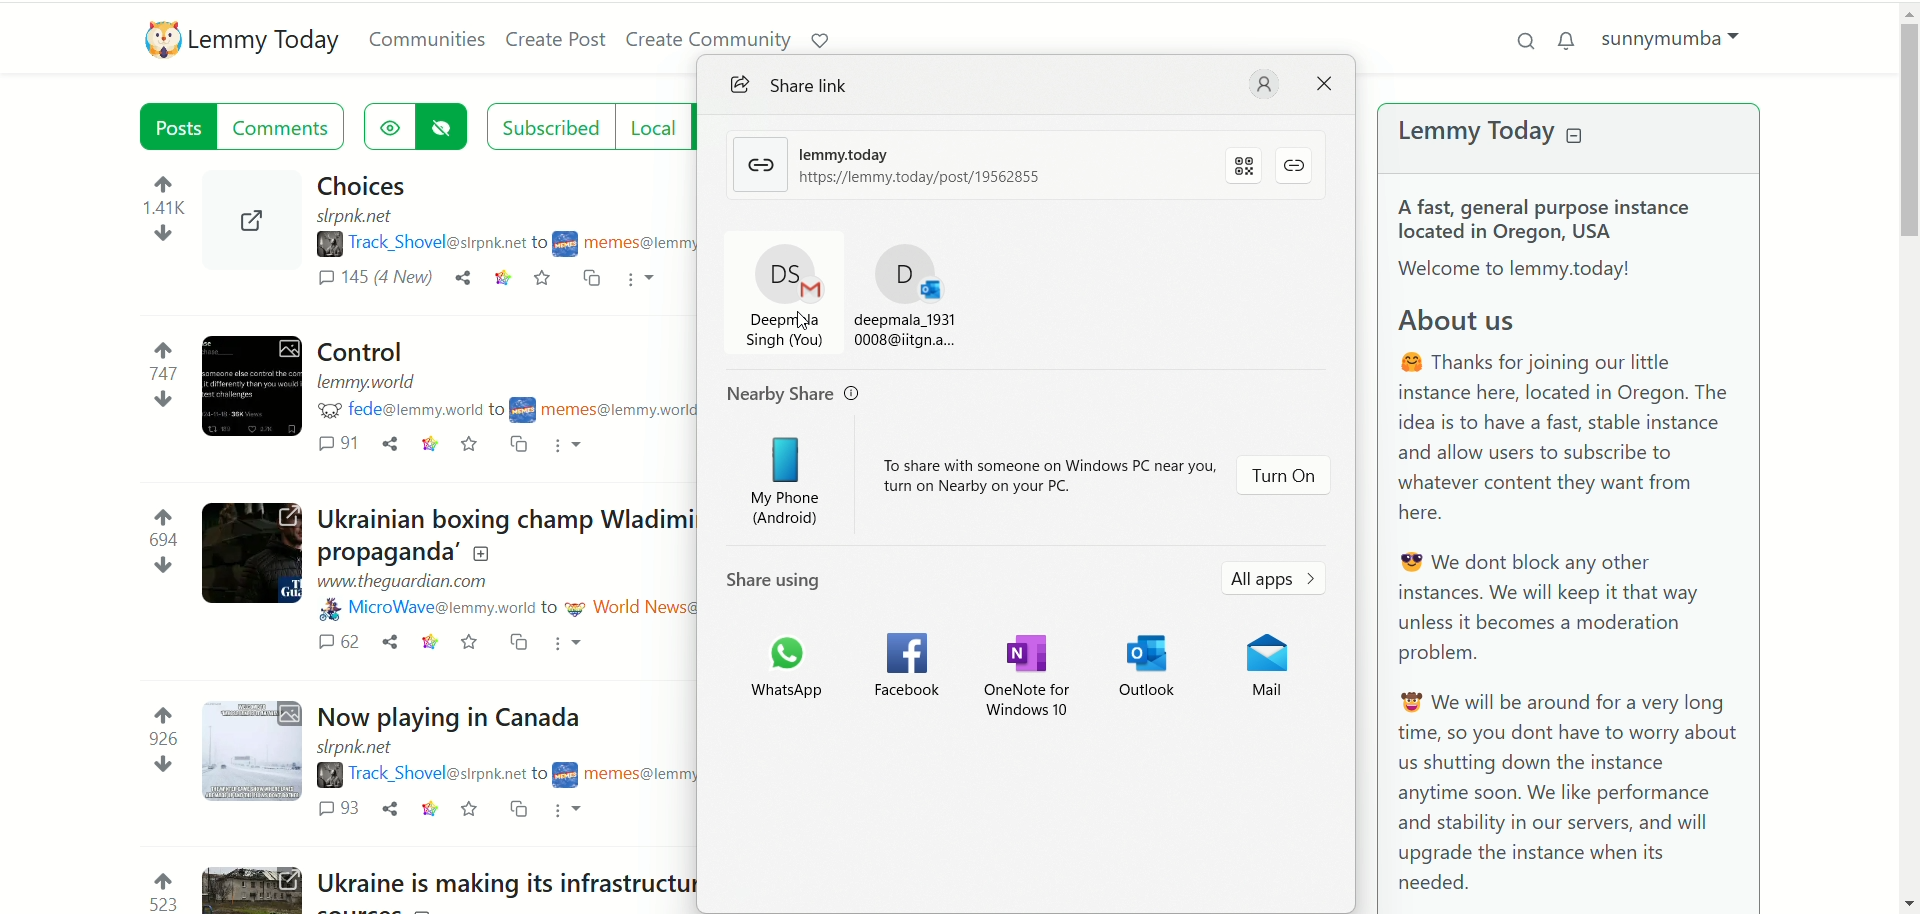  Describe the element at coordinates (413, 244) in the screenshot. I see `username` at that location.